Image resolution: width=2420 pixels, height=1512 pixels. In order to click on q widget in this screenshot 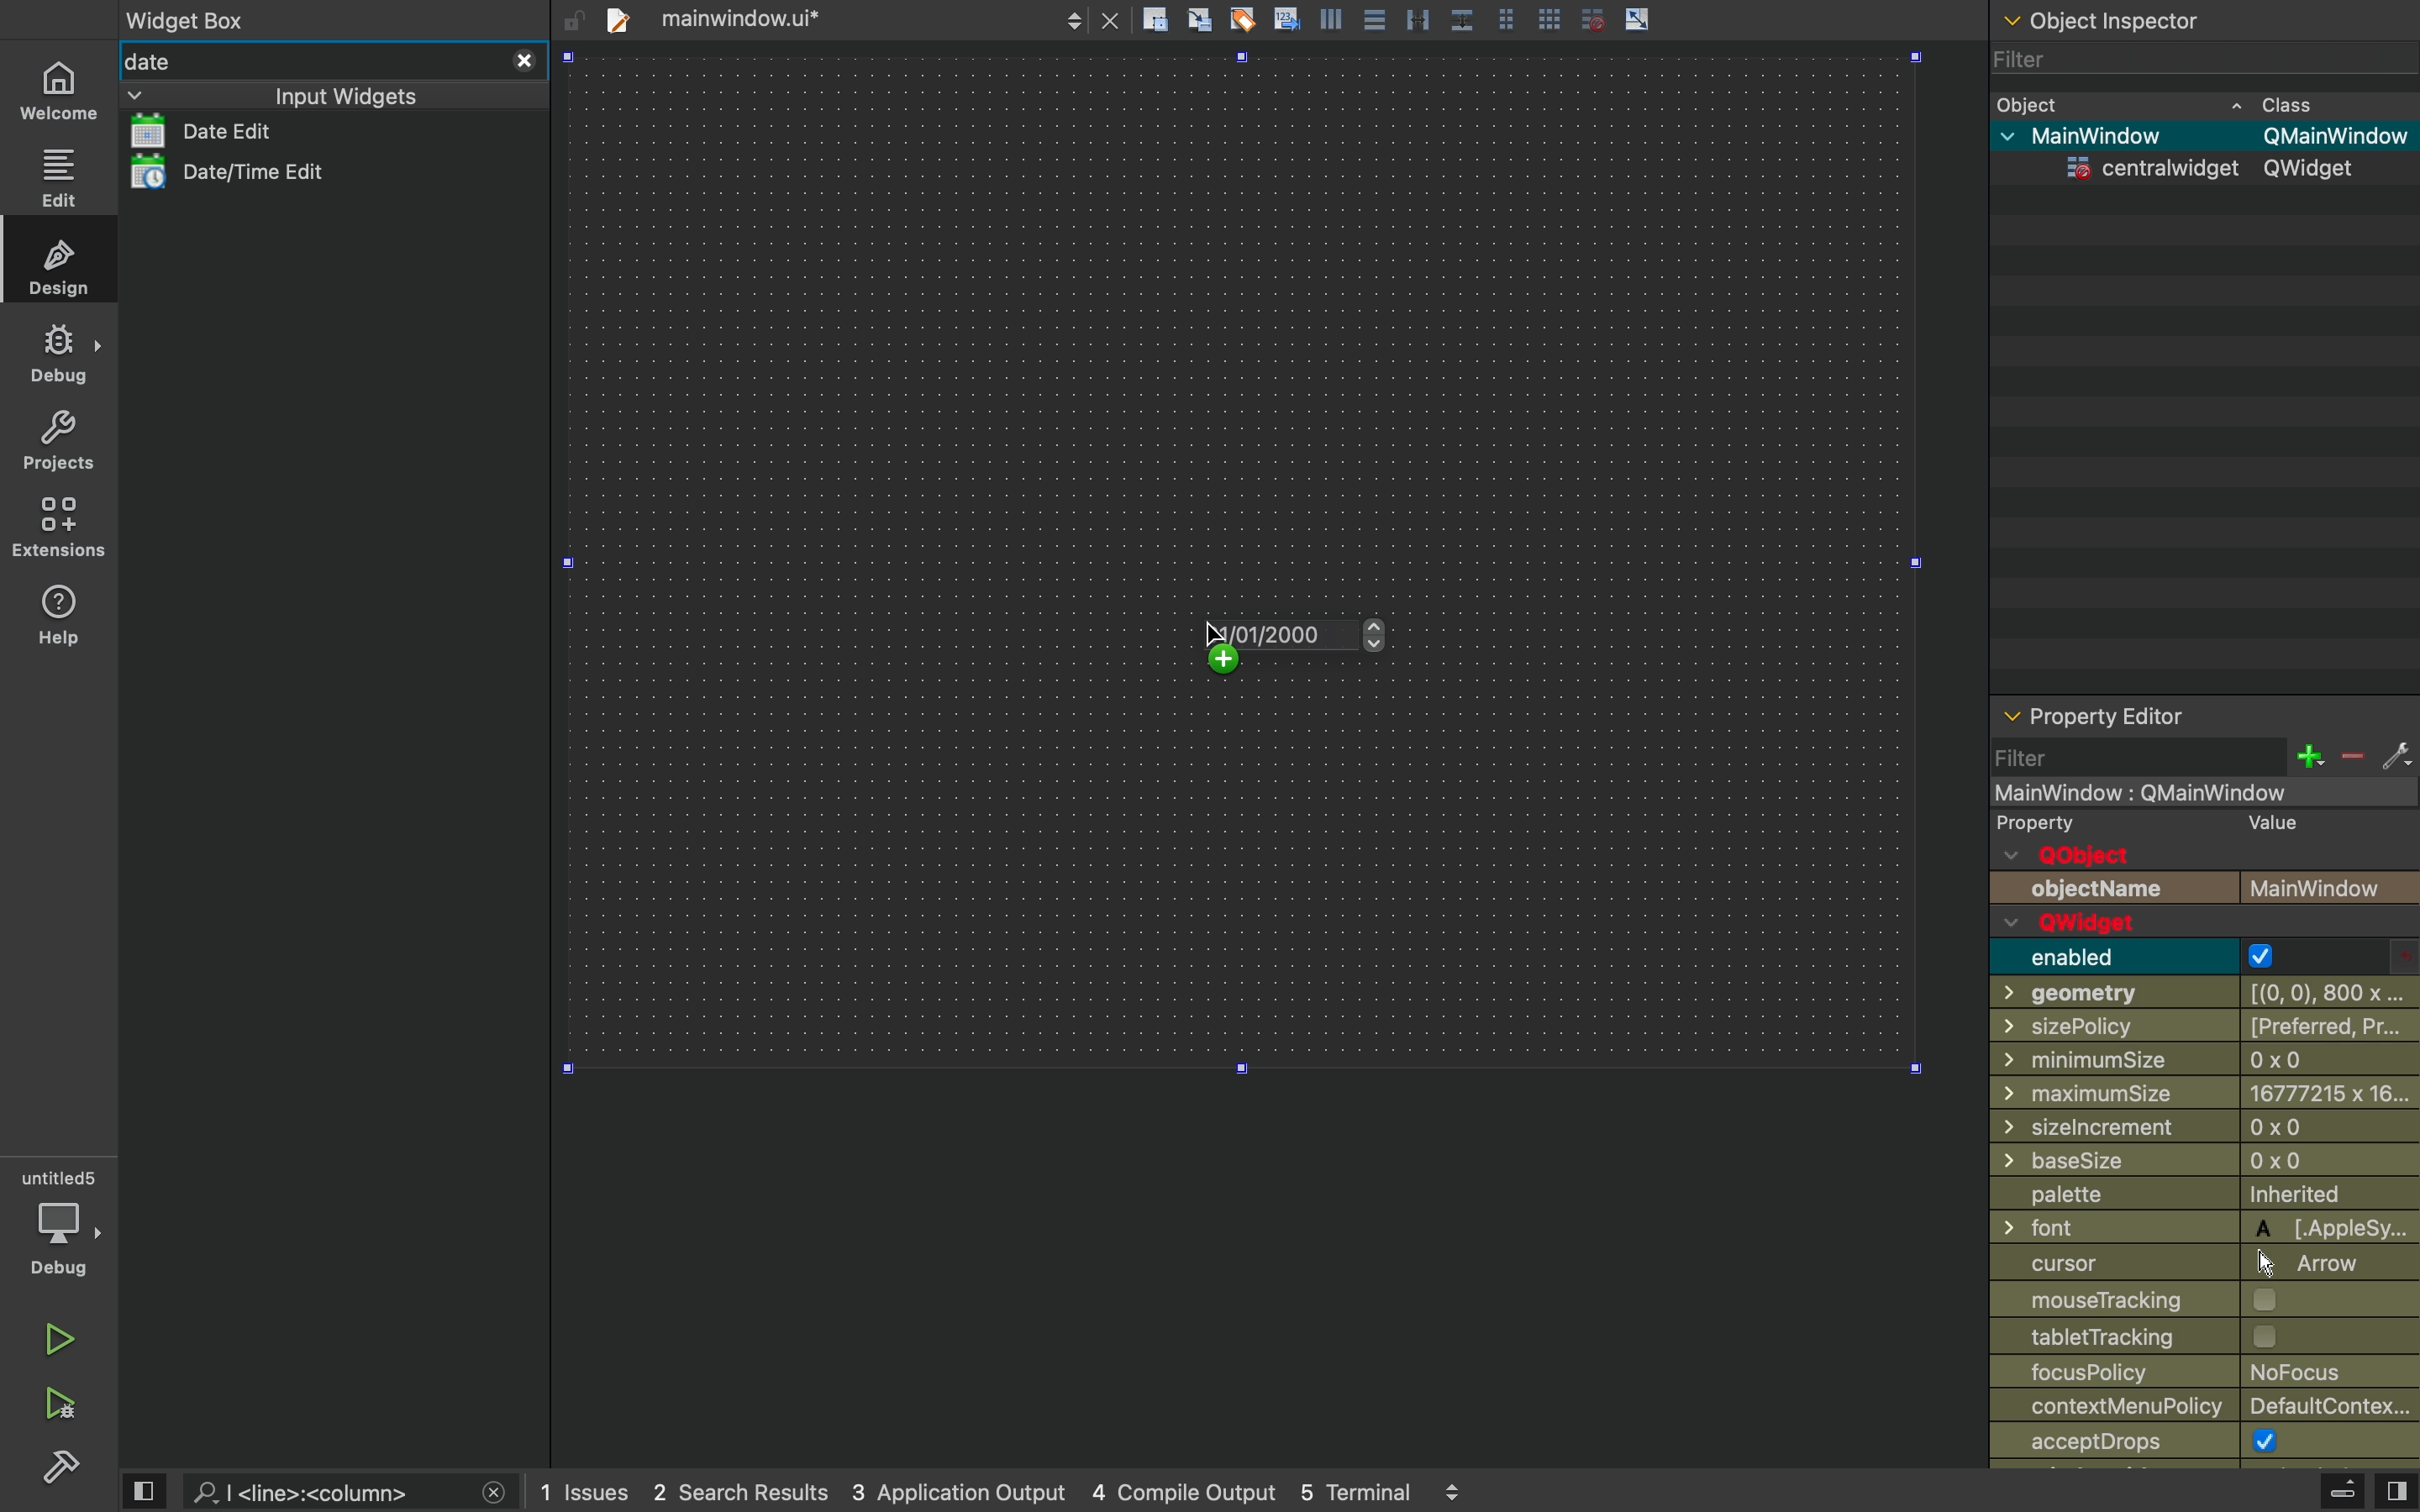, I will do `click(2150, 924)`.